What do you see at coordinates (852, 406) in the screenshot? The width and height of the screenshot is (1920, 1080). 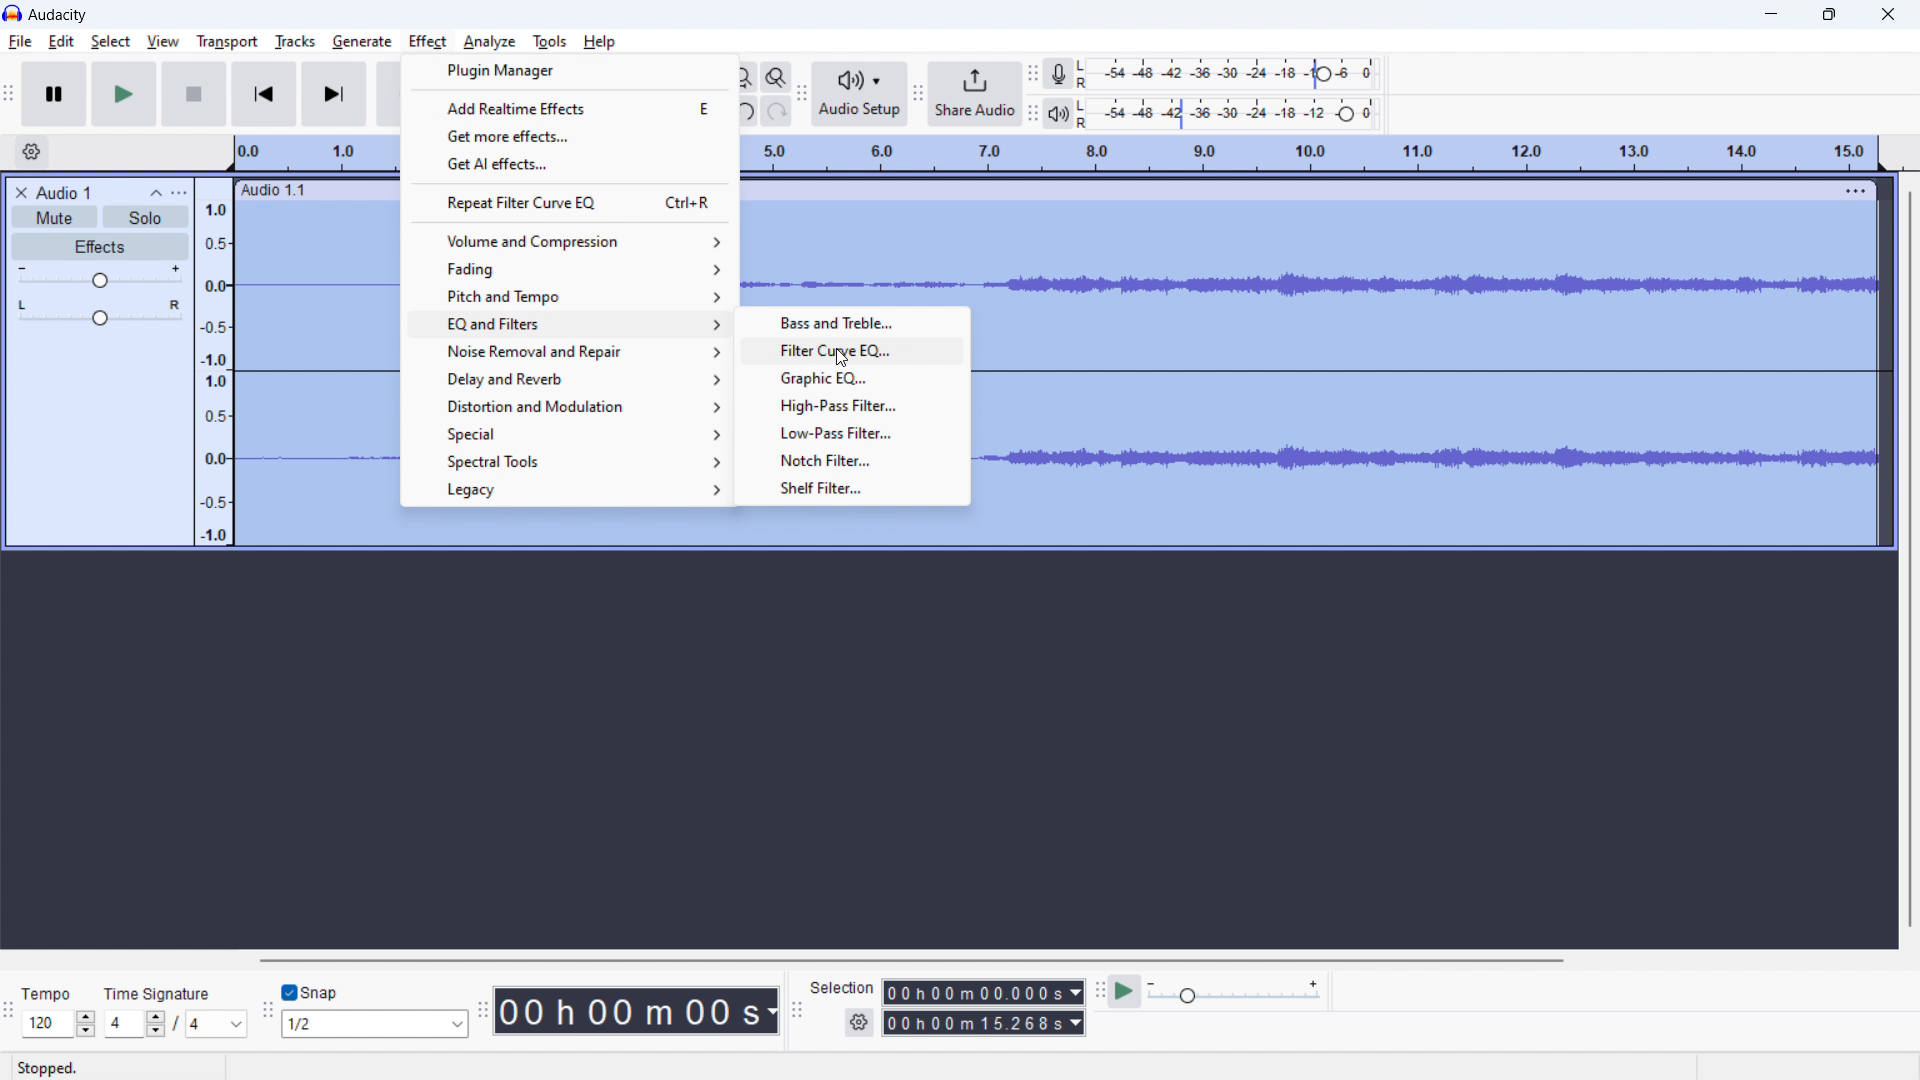 I see `high pass filter` at bounding box center [852, 406].